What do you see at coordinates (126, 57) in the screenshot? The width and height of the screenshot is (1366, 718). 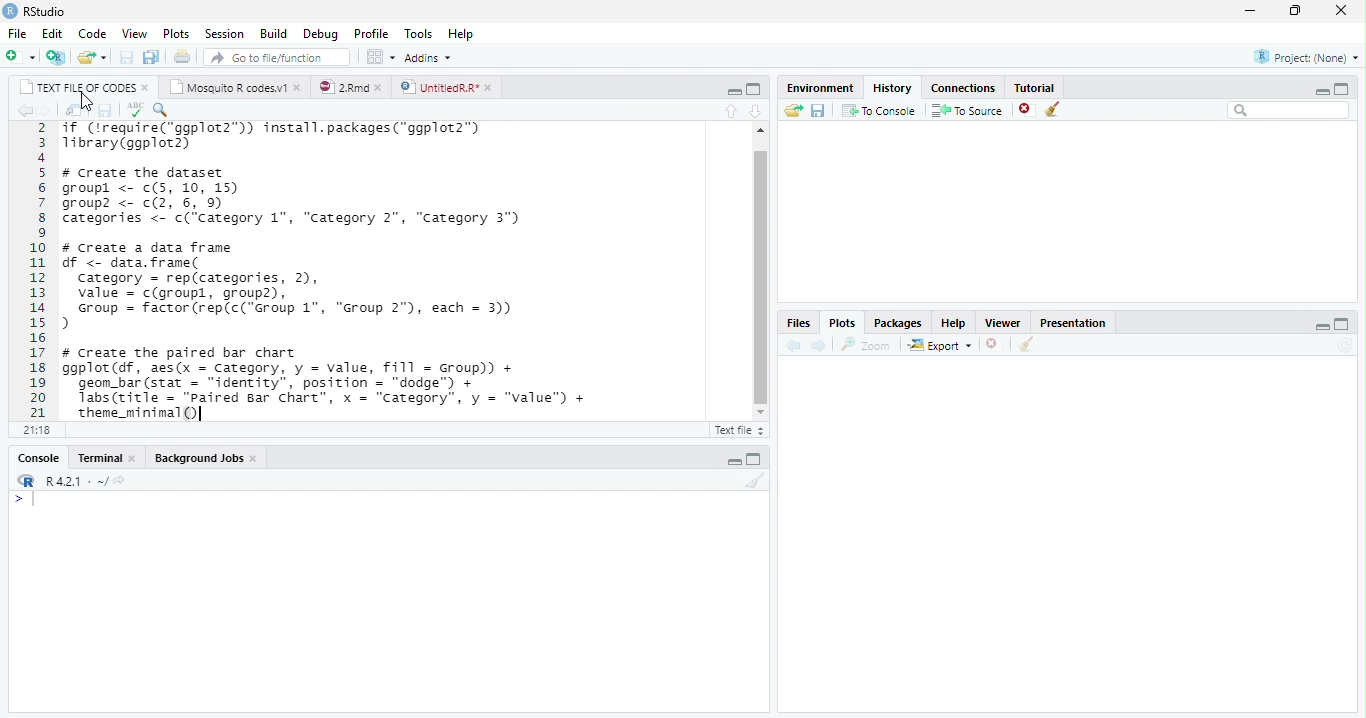 I see `save current document` at bounding box center [126, 57].